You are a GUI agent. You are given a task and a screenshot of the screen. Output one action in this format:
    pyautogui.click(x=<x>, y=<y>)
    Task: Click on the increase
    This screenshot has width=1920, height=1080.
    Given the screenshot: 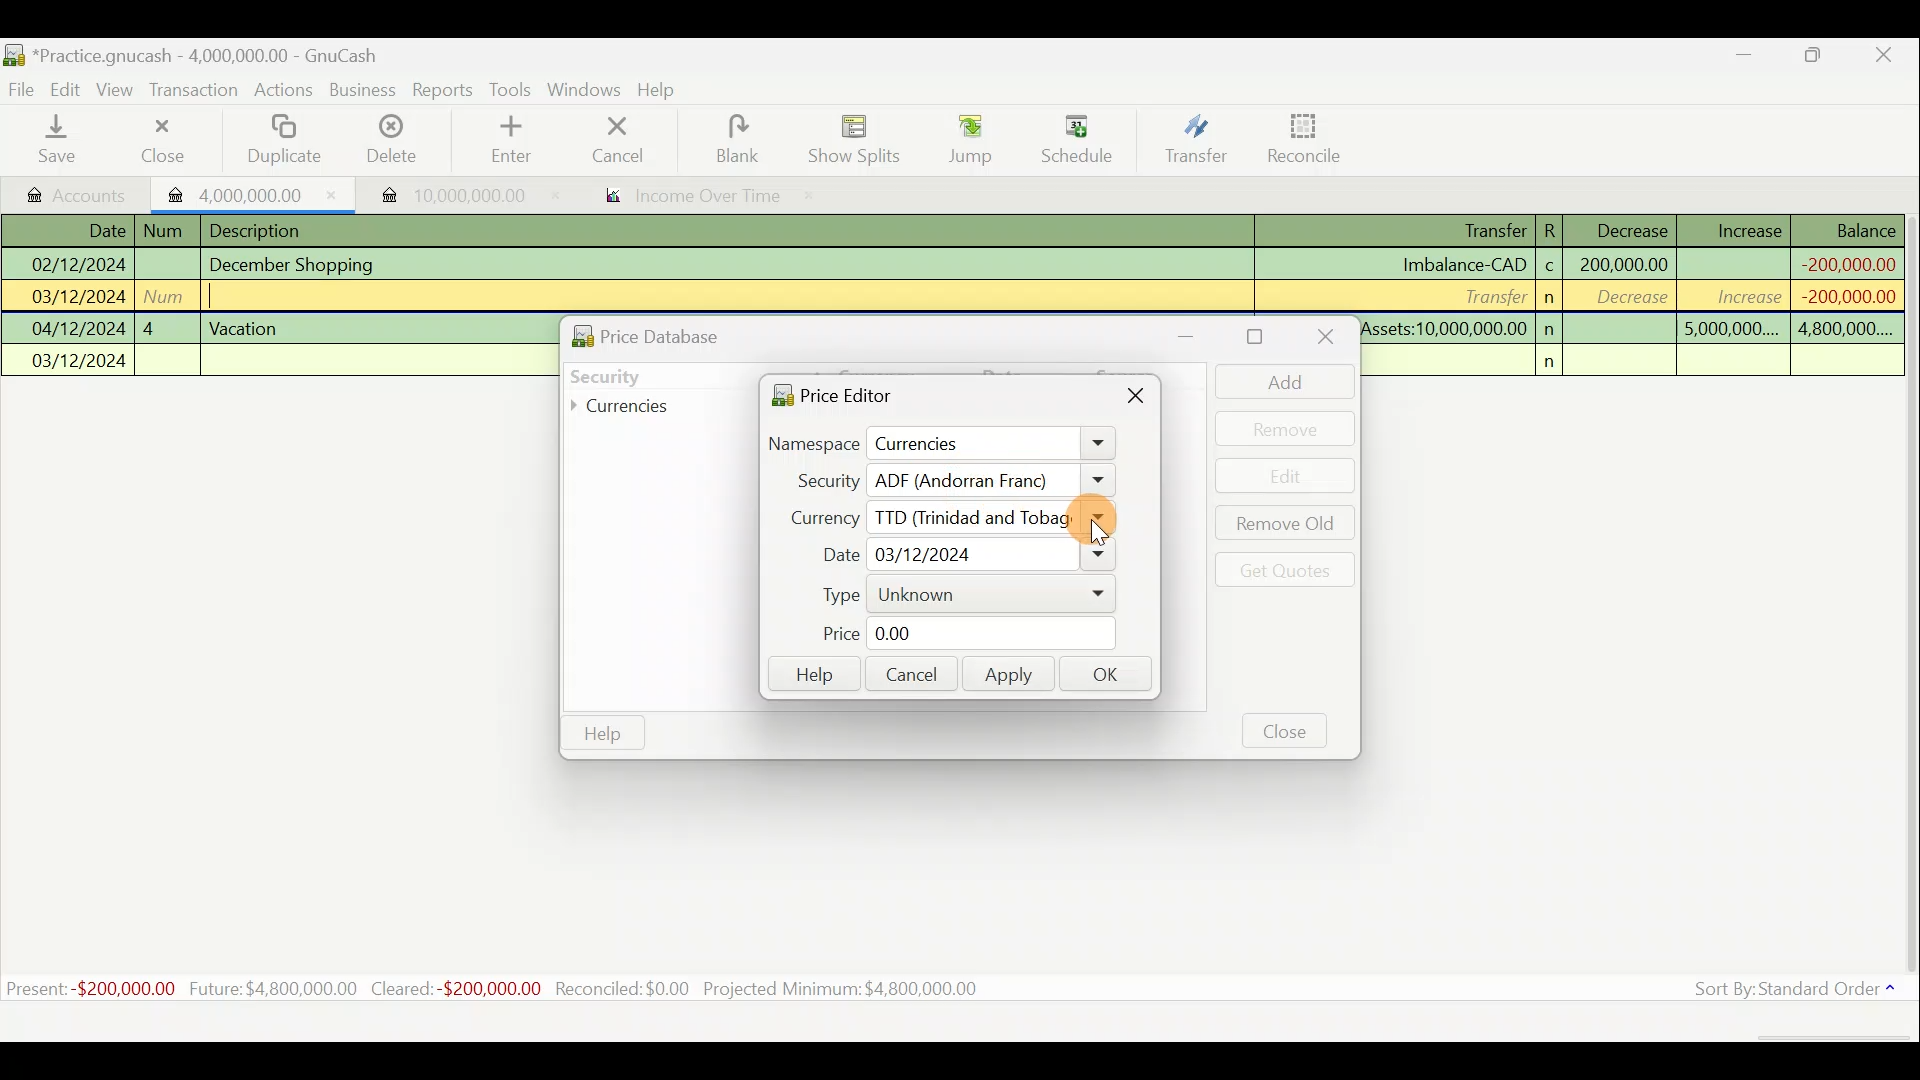 What is the action you would take?
    pyautogui.click(x=1737, y=296)
    